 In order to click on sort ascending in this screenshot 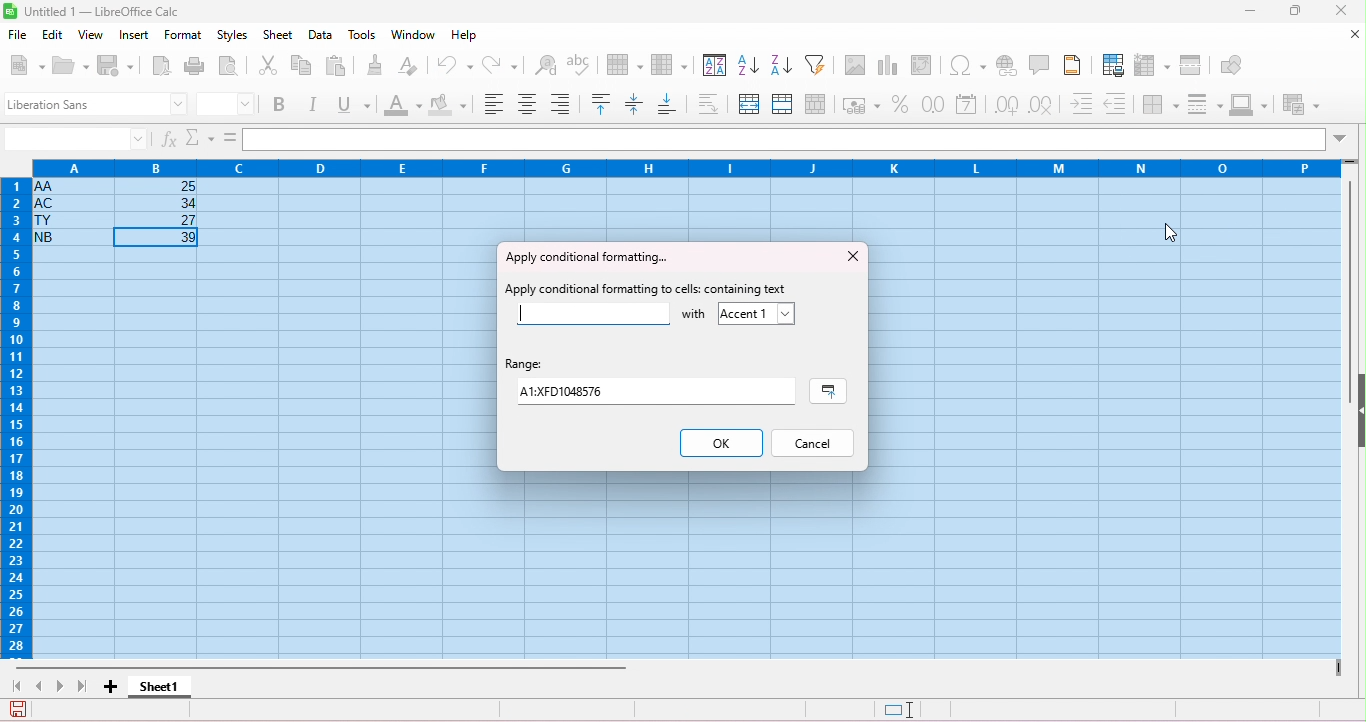, I will do `click(749, 63)`.